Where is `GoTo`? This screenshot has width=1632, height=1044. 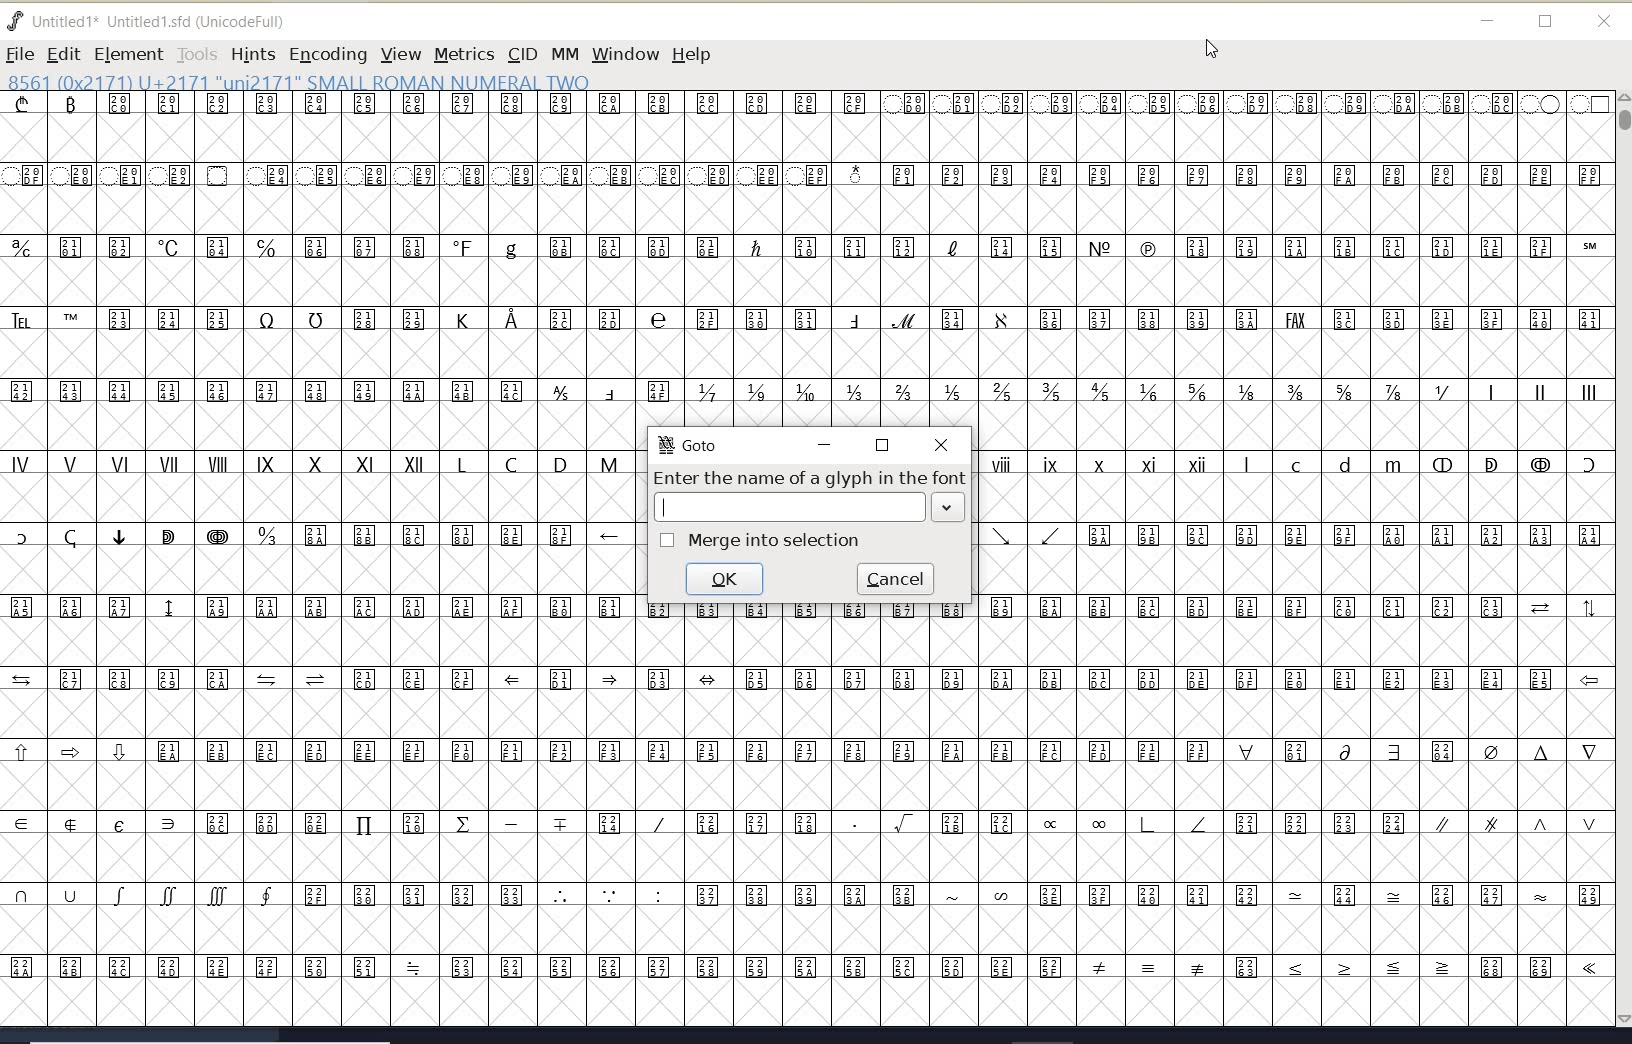 GoTo is located at coordinates (686, 444).